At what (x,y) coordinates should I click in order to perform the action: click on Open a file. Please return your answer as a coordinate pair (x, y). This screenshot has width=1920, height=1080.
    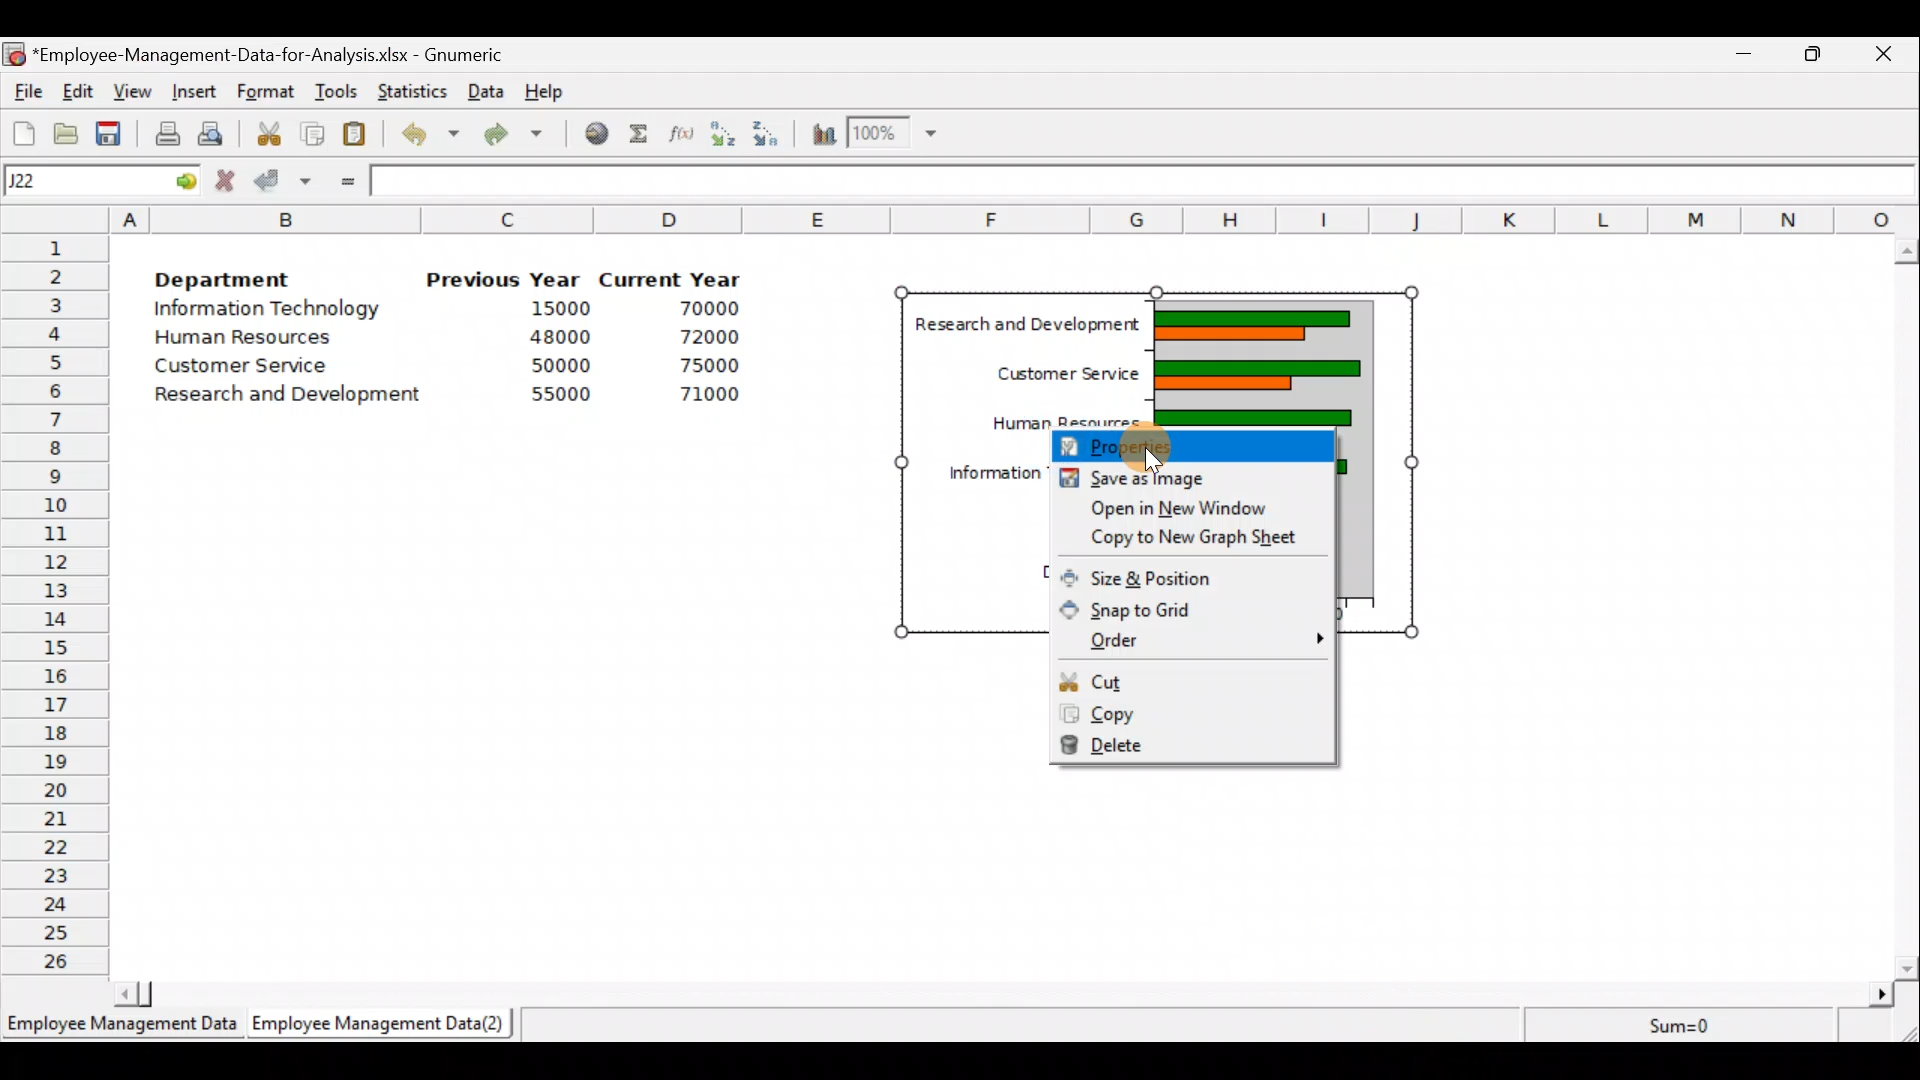
    Looking at the image, I should click on (65, 131).